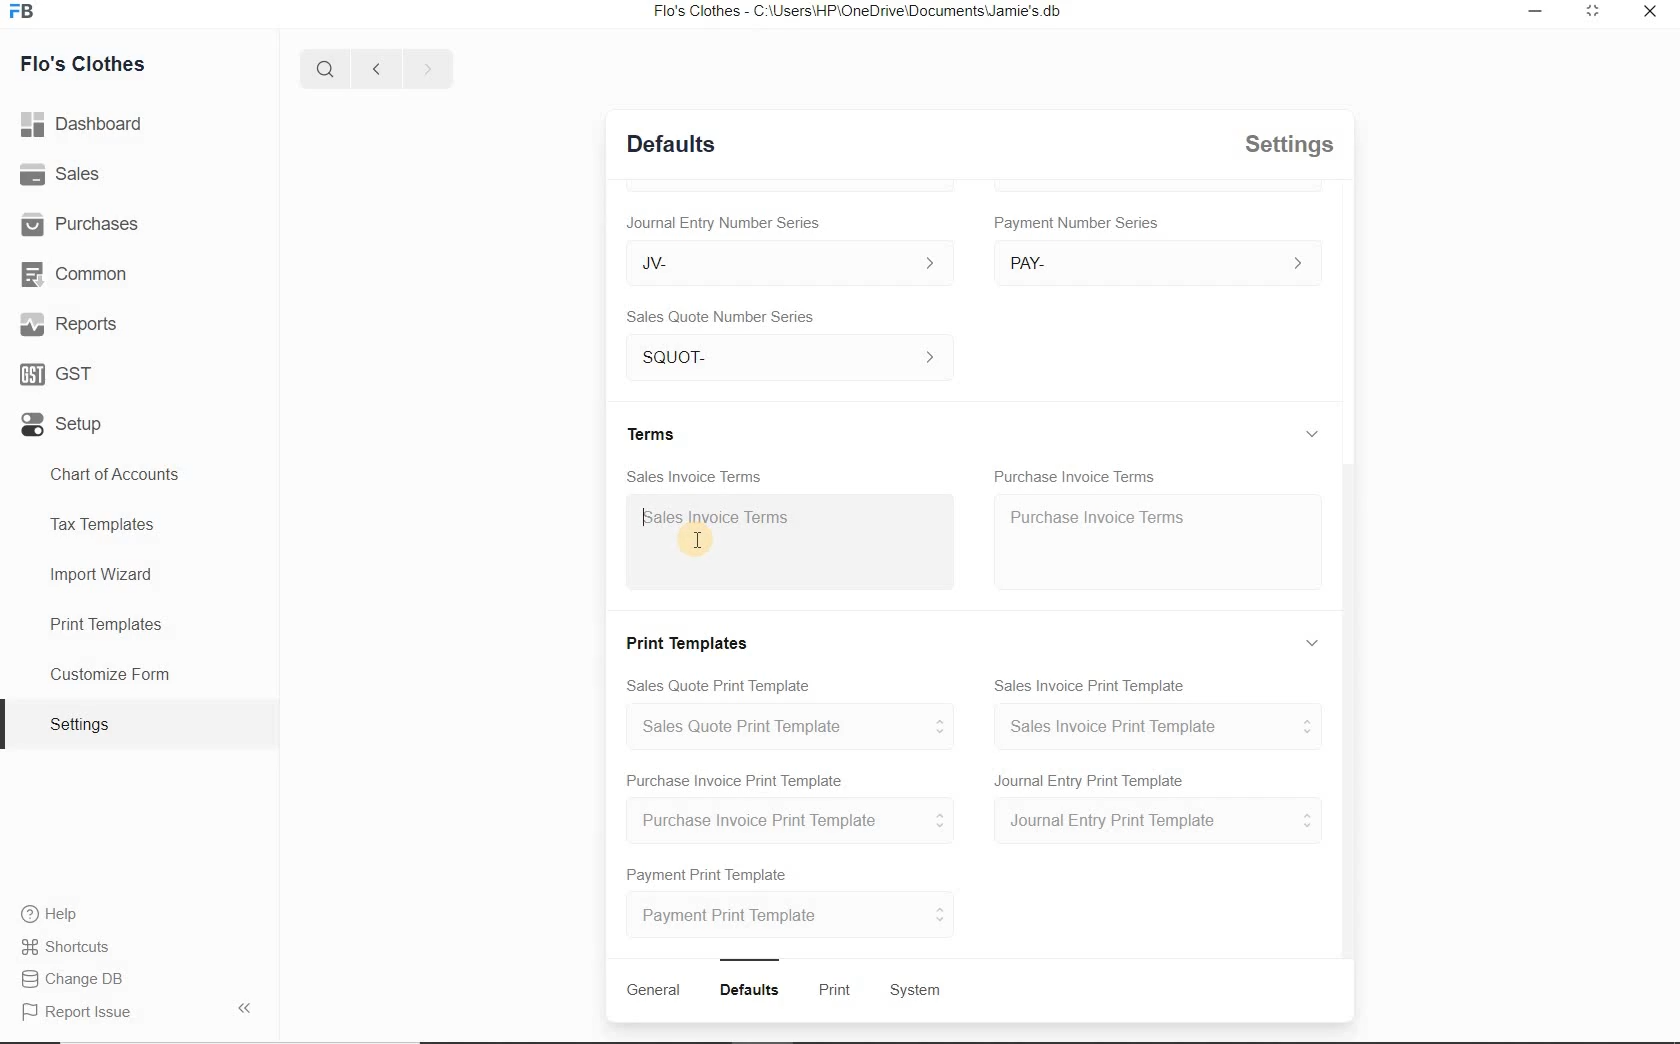 The height and width of the screenshot is (1044, 1680). I want to click on Search, so click(322, 66).